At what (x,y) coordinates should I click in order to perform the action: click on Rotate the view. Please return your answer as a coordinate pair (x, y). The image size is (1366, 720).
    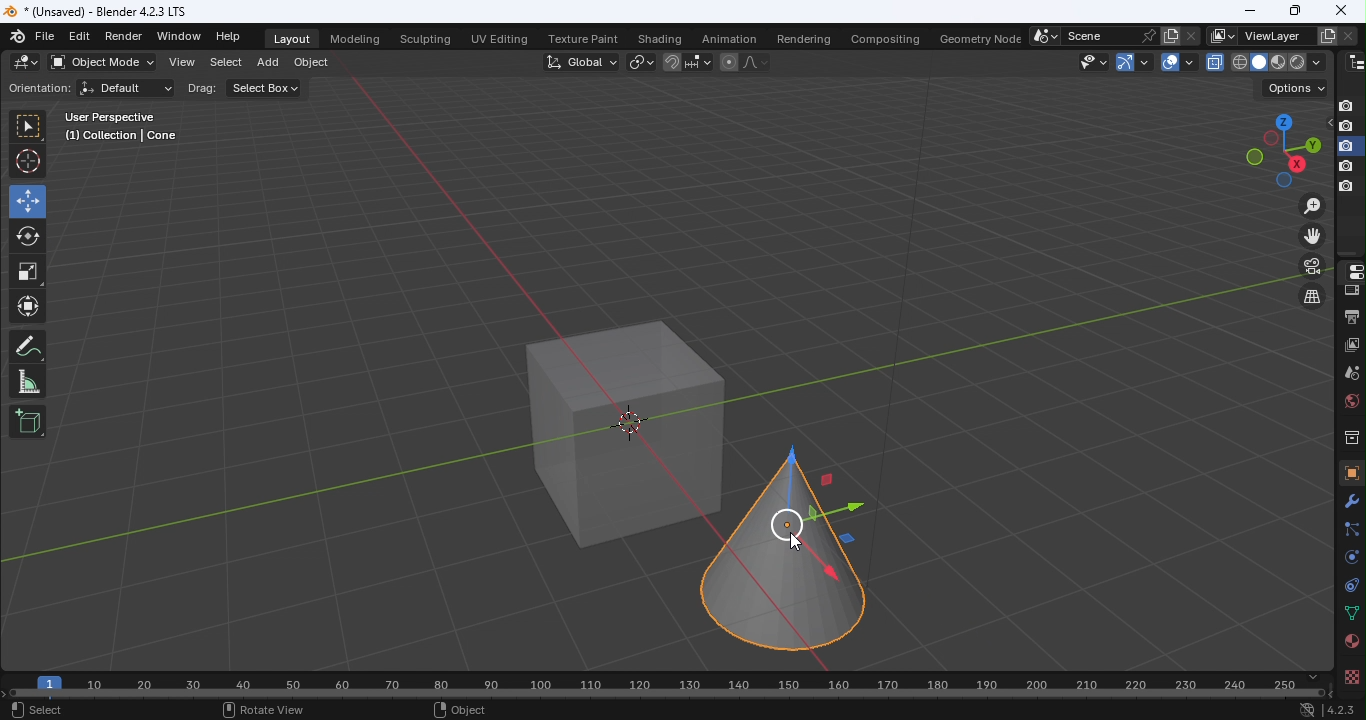
    Looking at the image, I should click on (1283, 182).